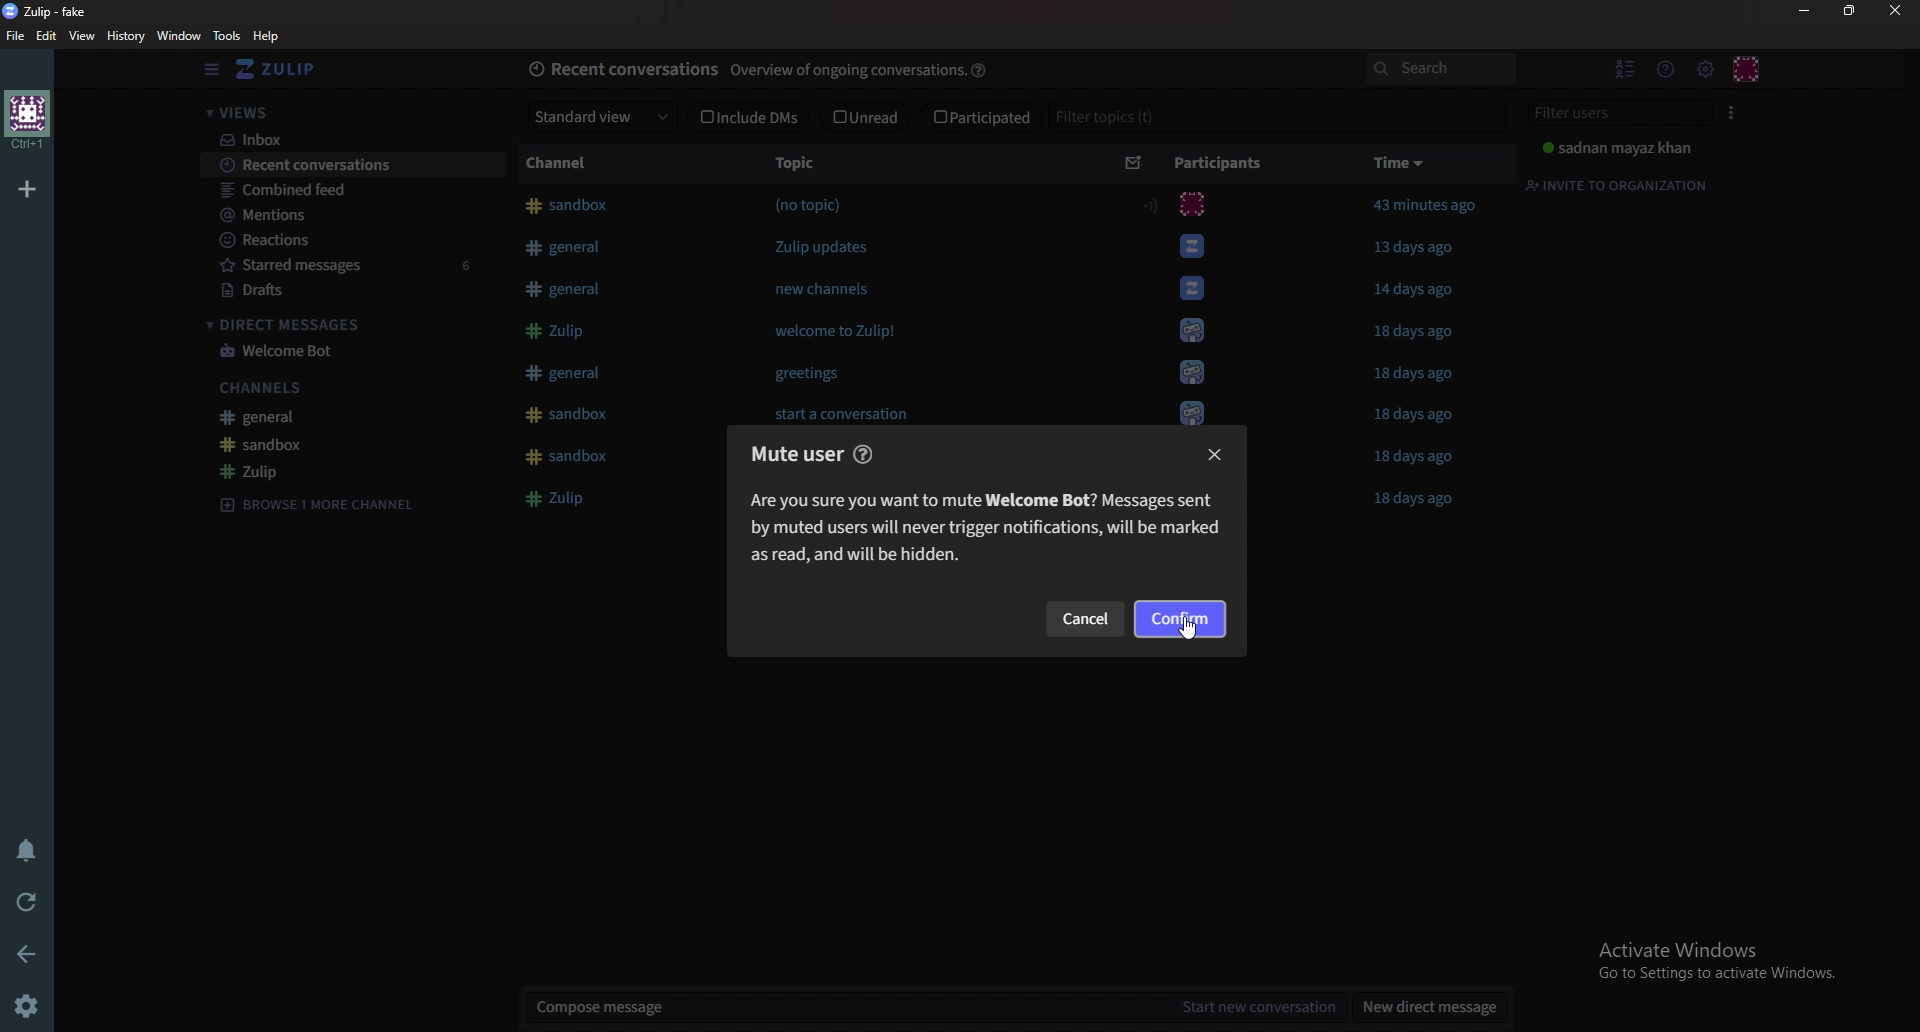 The width and height of the screenshot is (1920, 1032). Describe the element at coordinates (353, 469) in the screenshot. I see `Zulip` at that location.